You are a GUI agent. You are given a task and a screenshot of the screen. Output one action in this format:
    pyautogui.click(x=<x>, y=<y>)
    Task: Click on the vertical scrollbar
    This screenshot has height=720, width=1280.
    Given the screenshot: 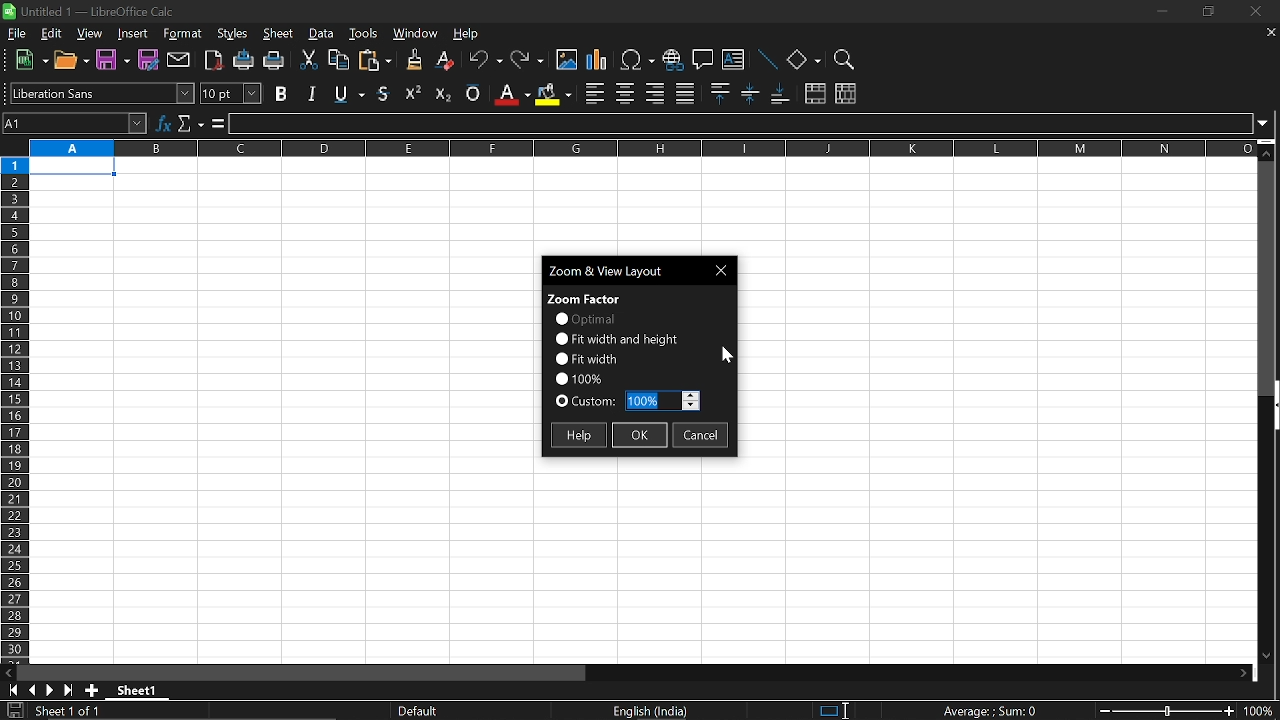 What is the action you would take?
    pyautogui.click(x=1272, y=407)
    